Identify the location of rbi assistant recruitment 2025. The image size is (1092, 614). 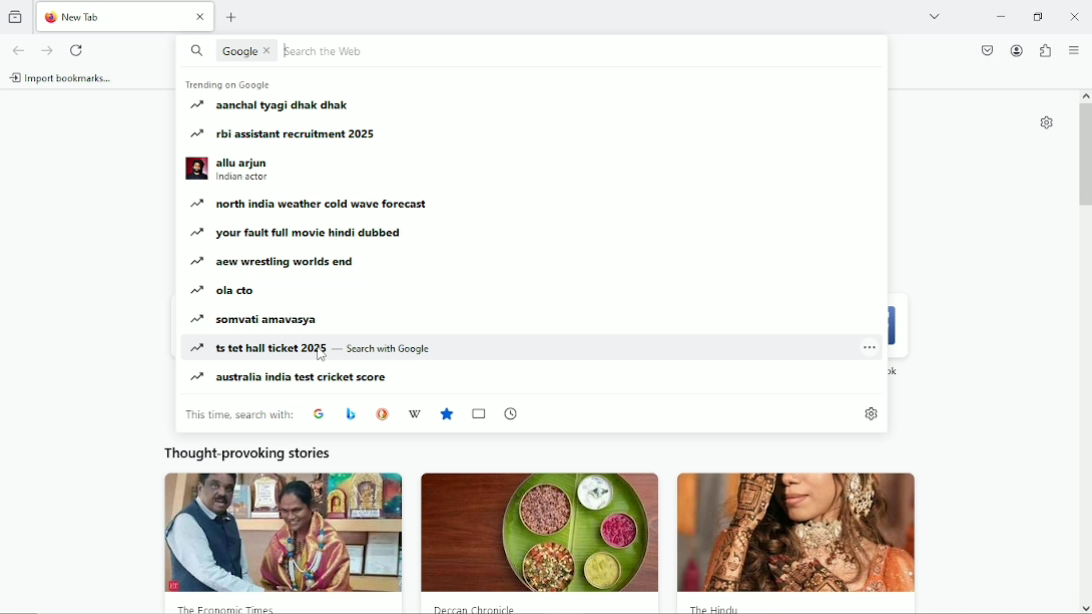
(289, 134).